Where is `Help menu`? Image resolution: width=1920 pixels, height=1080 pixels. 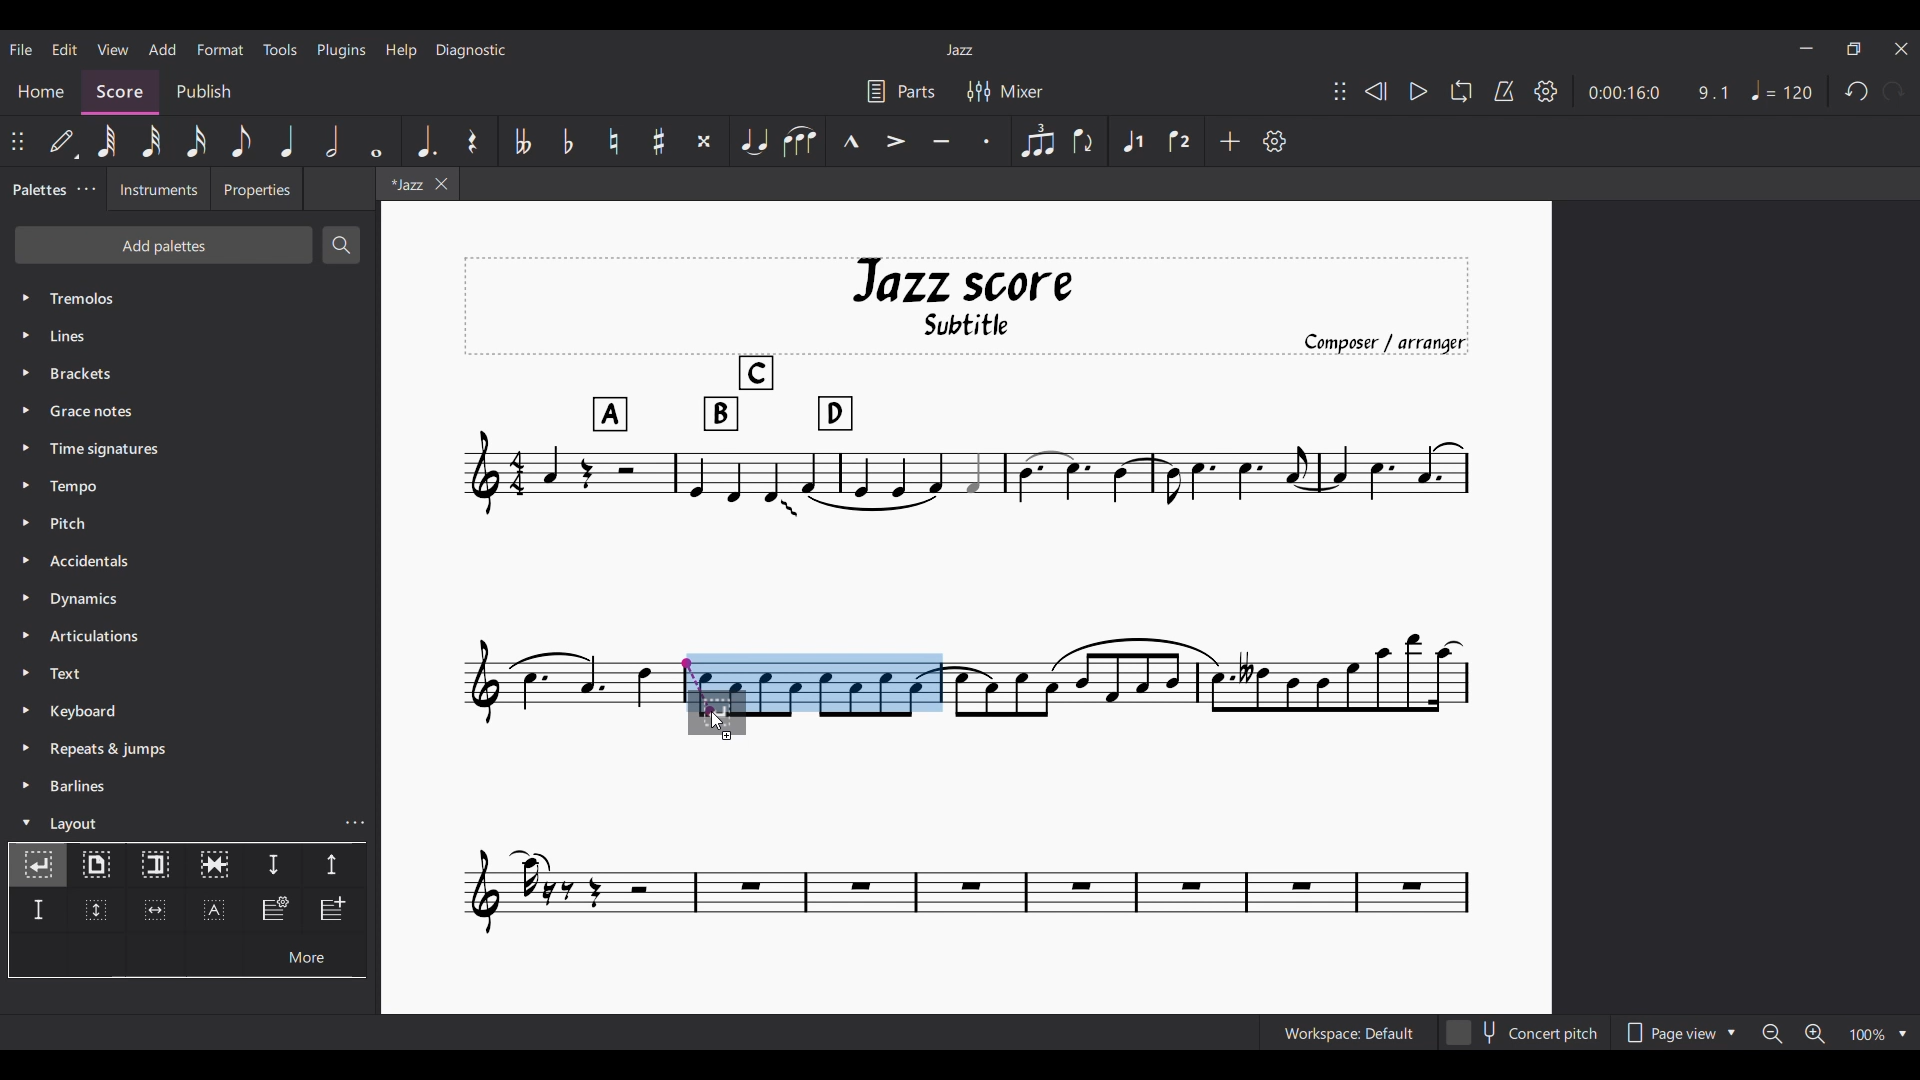
Help menu is located at coordinates (402, 51).